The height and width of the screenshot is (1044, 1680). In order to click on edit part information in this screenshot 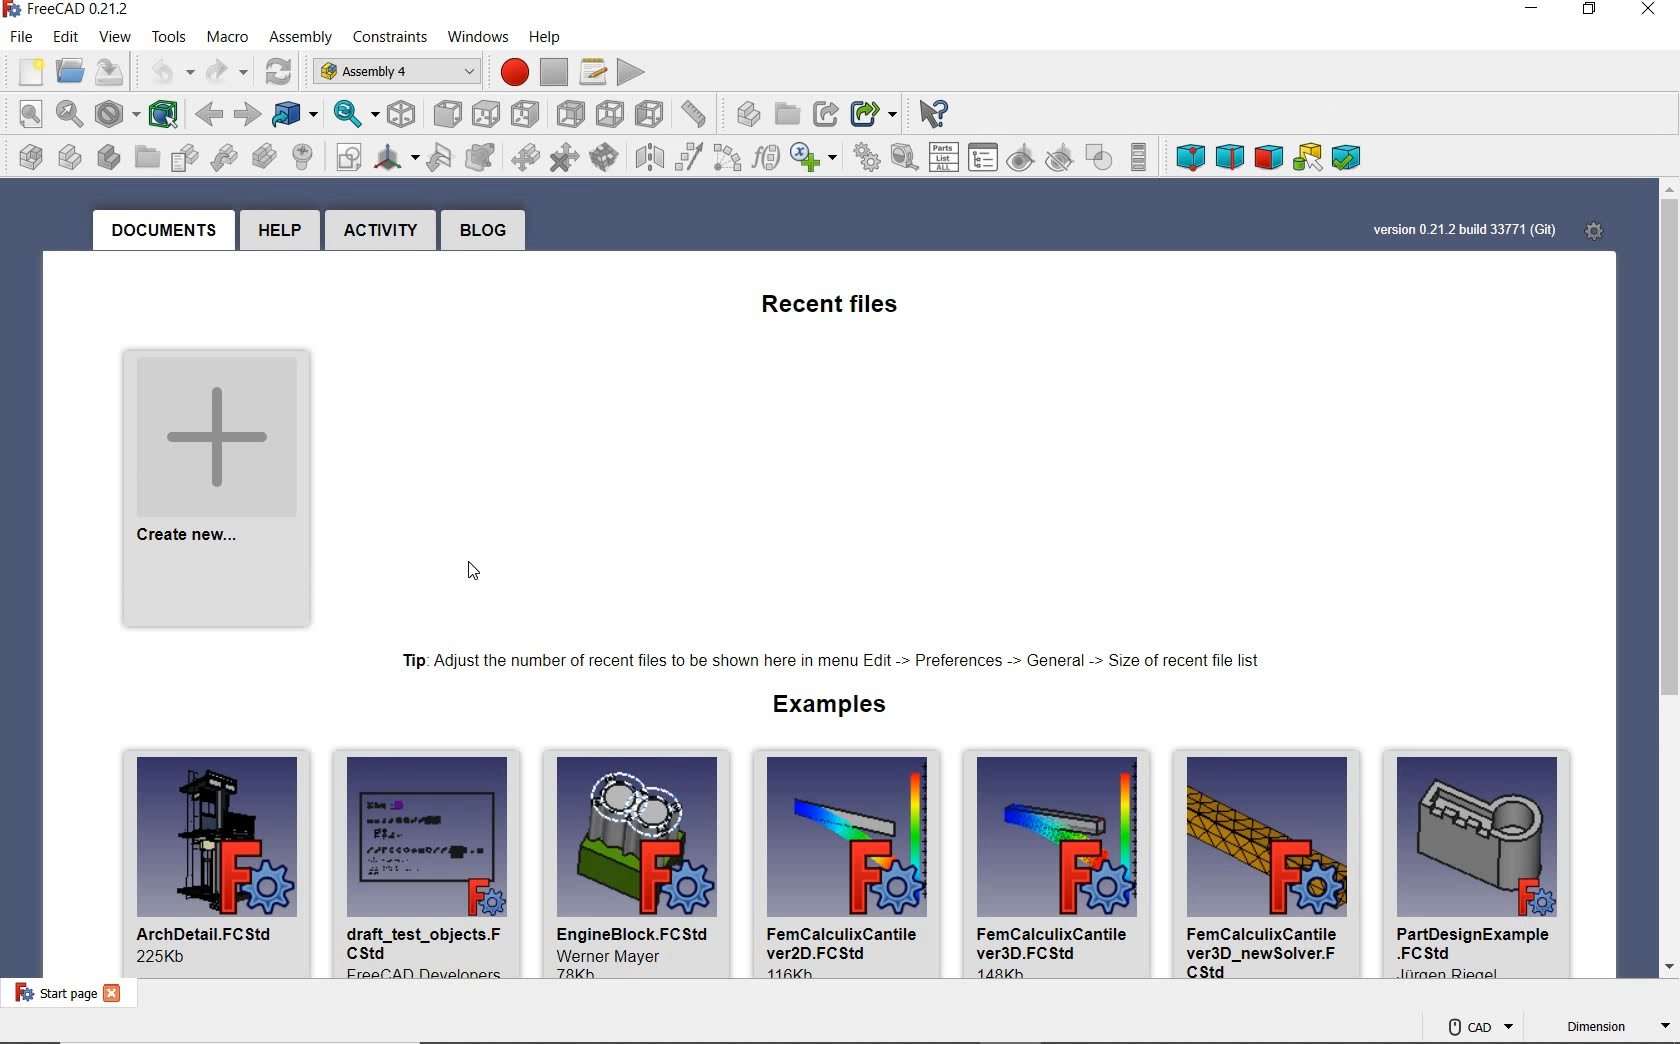, I will do `click(181, 157)`.